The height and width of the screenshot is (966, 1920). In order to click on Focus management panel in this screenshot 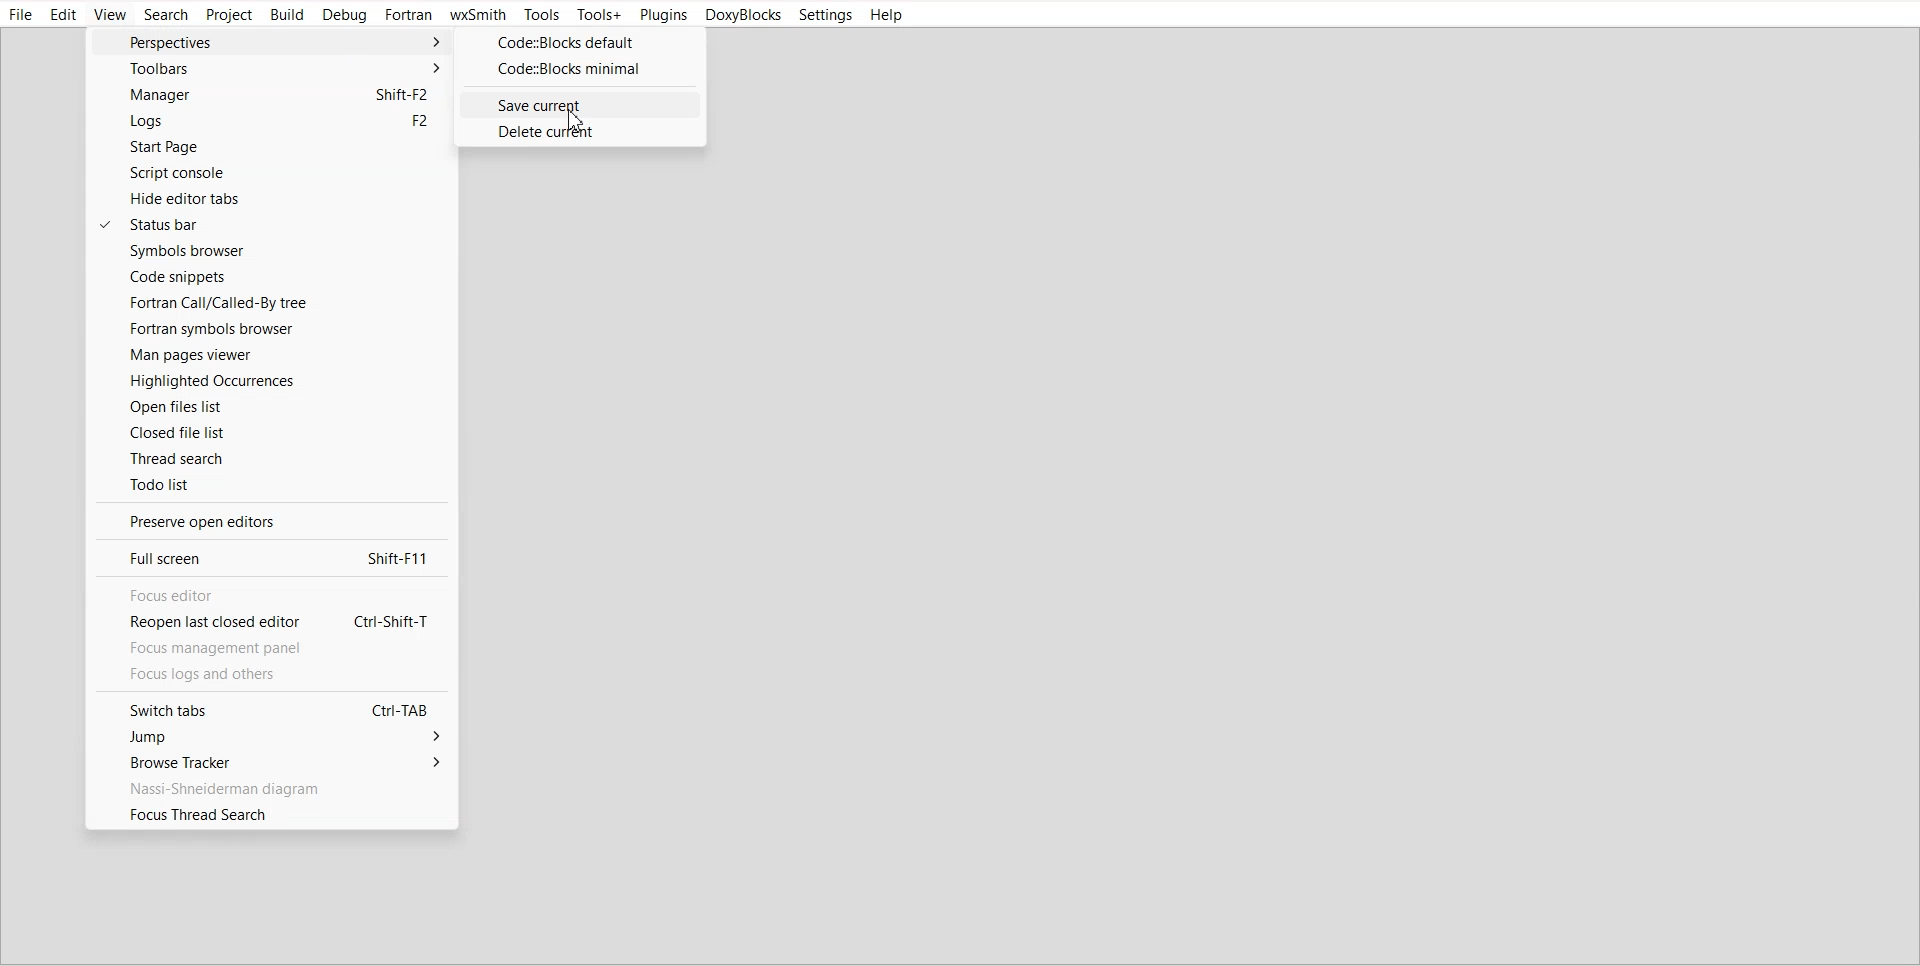, I will do `click(243, 648)`.